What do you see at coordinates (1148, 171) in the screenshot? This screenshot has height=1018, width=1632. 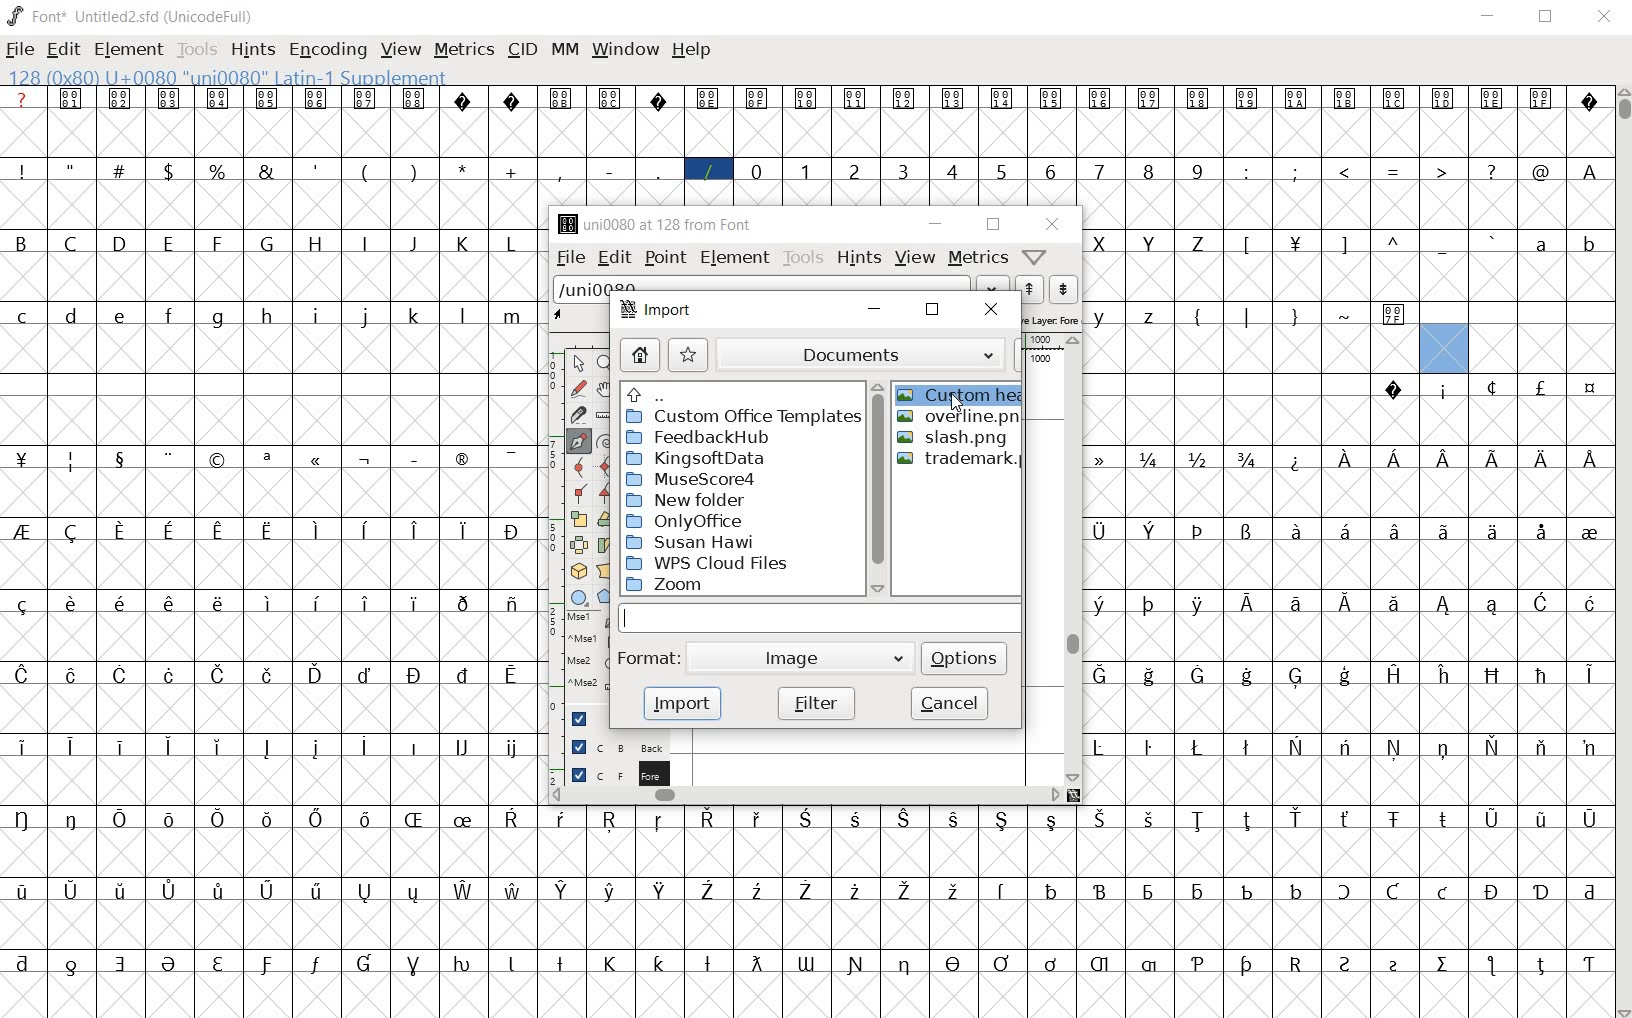 I see `glyph` at bounding box center [1148, 171].